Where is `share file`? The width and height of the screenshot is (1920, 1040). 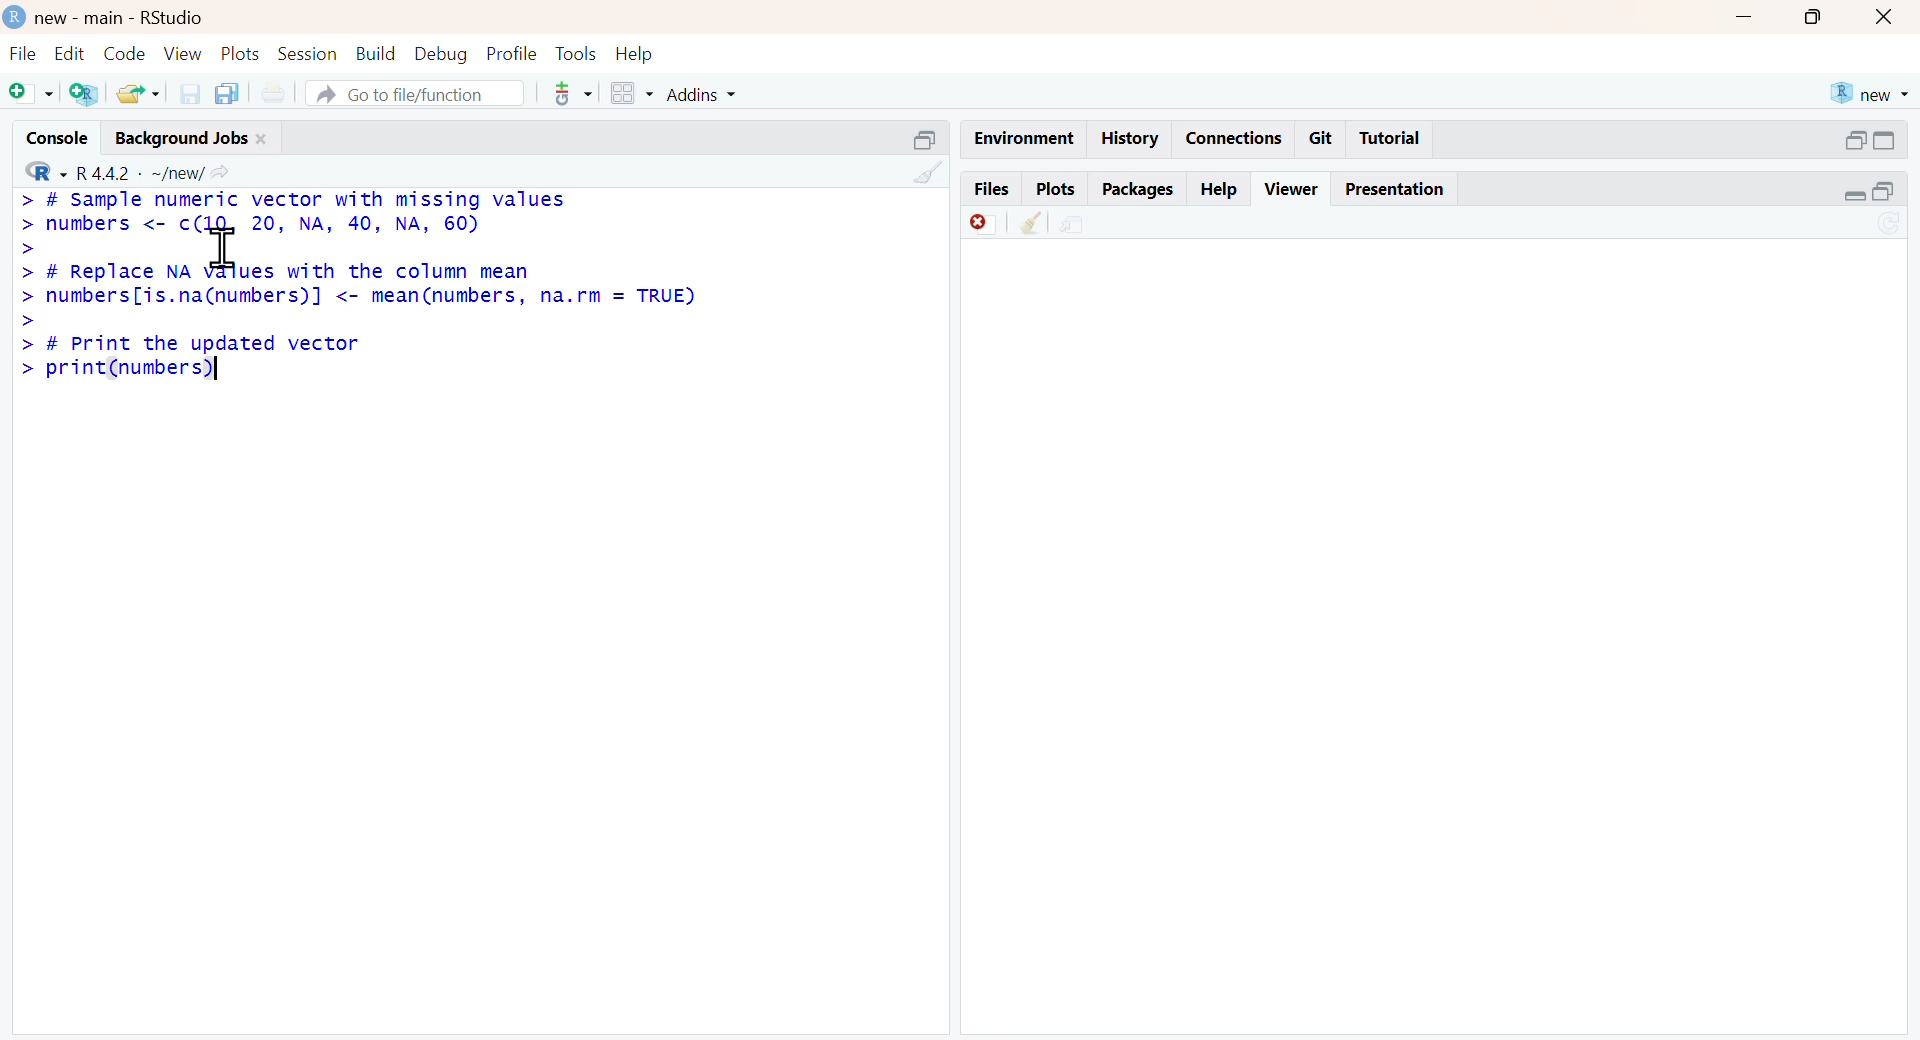
share file is located at coordinates (1077, 225).